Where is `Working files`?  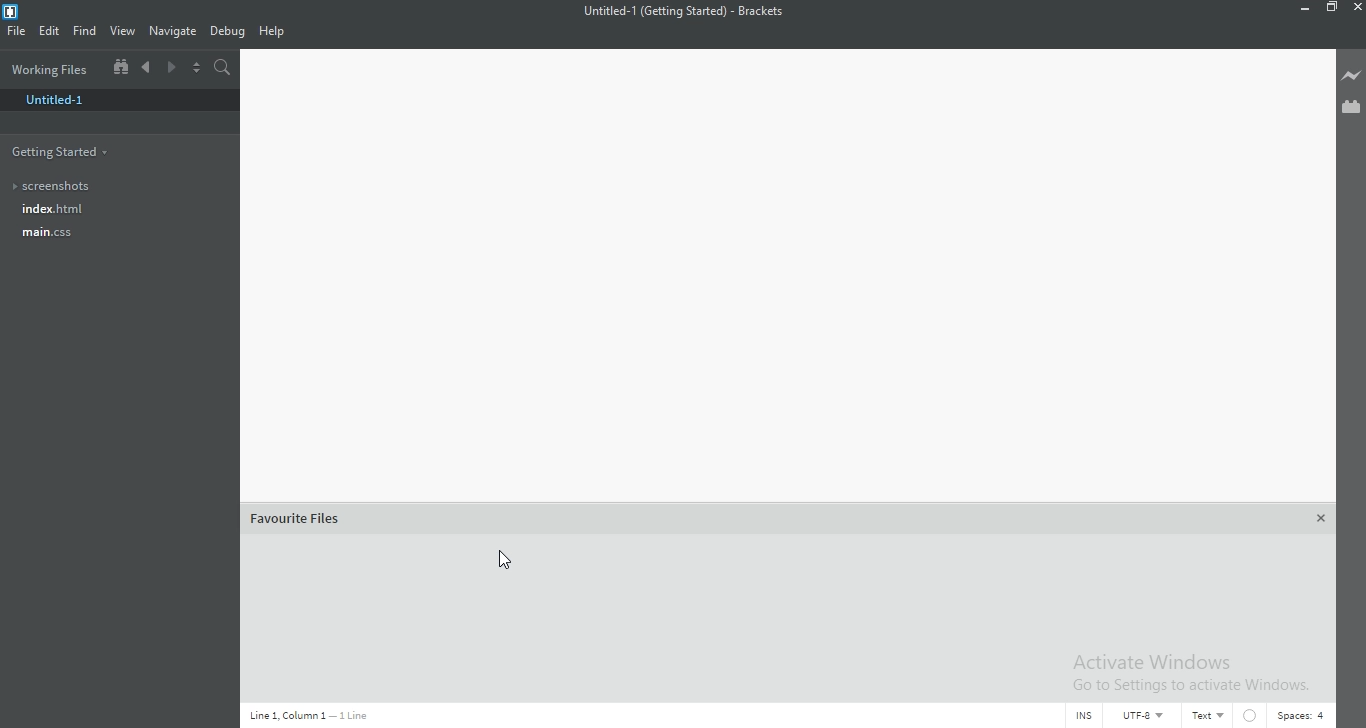 Working files is located at coordinates (51, 69).